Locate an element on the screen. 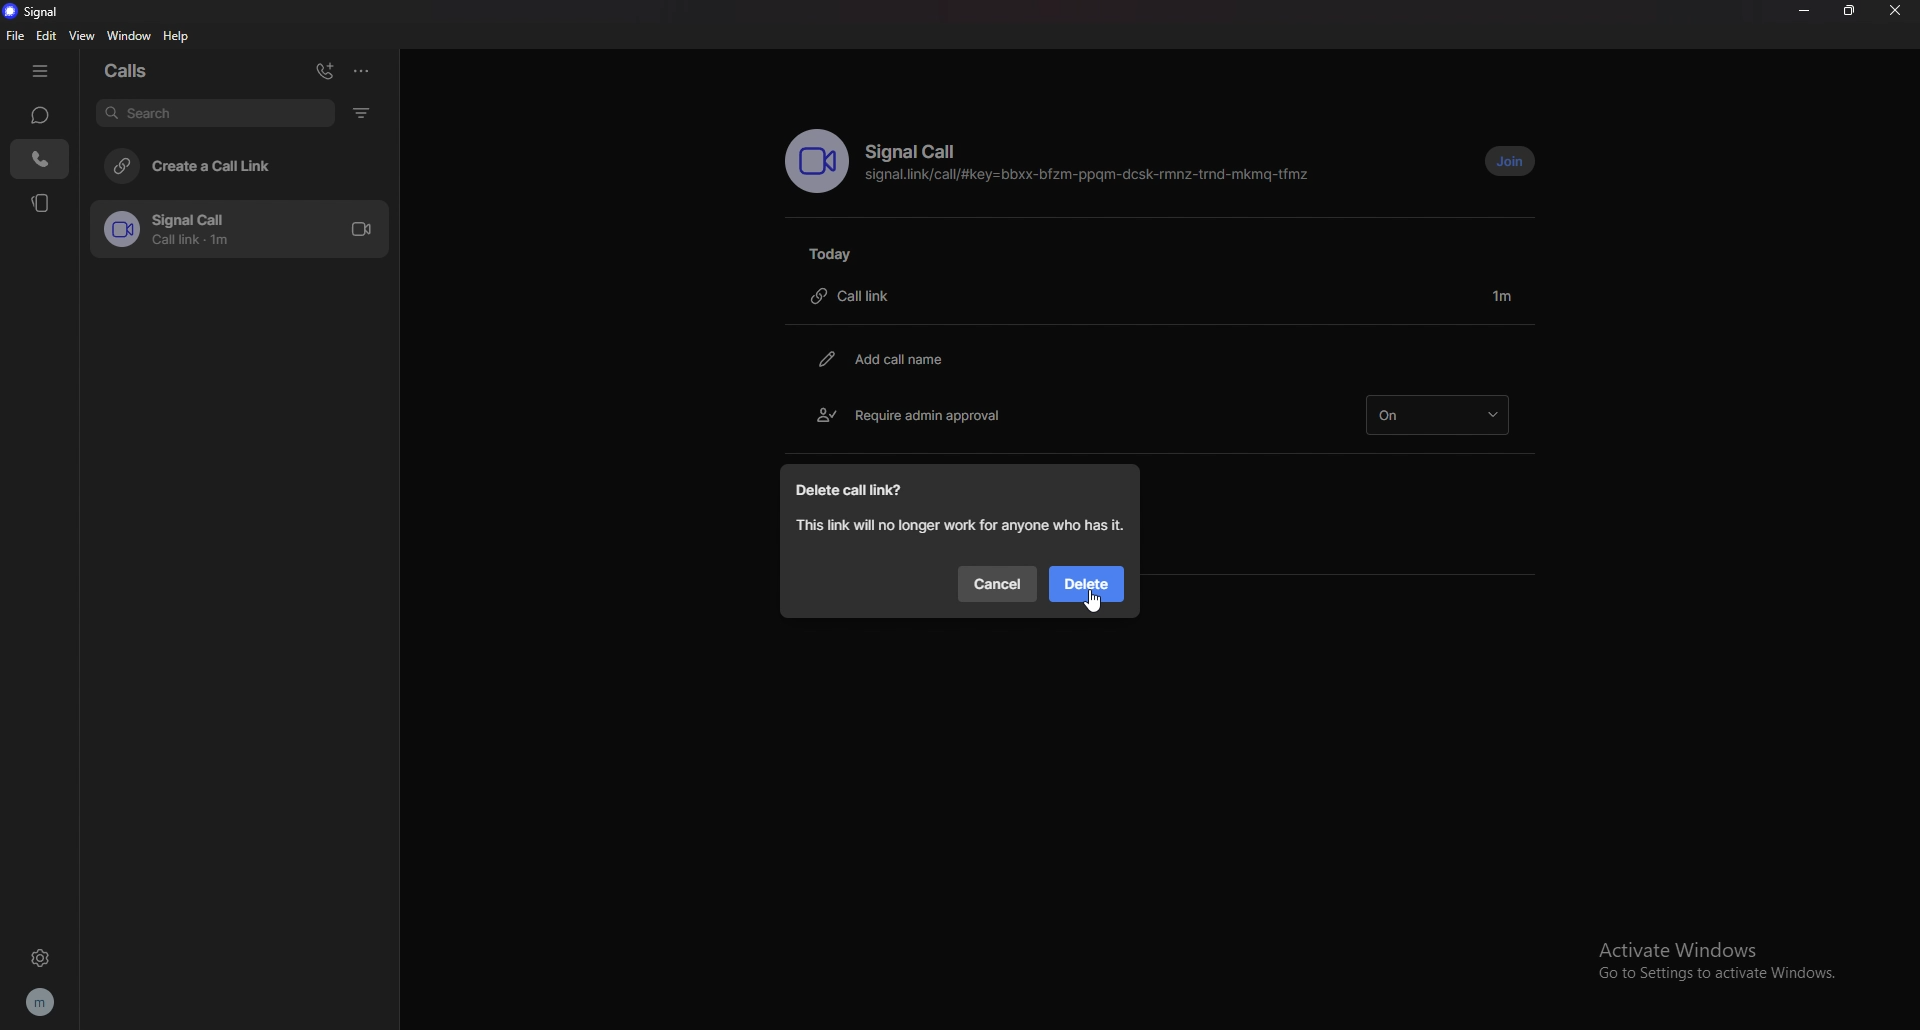  call image is located at coordinates (817, 161).